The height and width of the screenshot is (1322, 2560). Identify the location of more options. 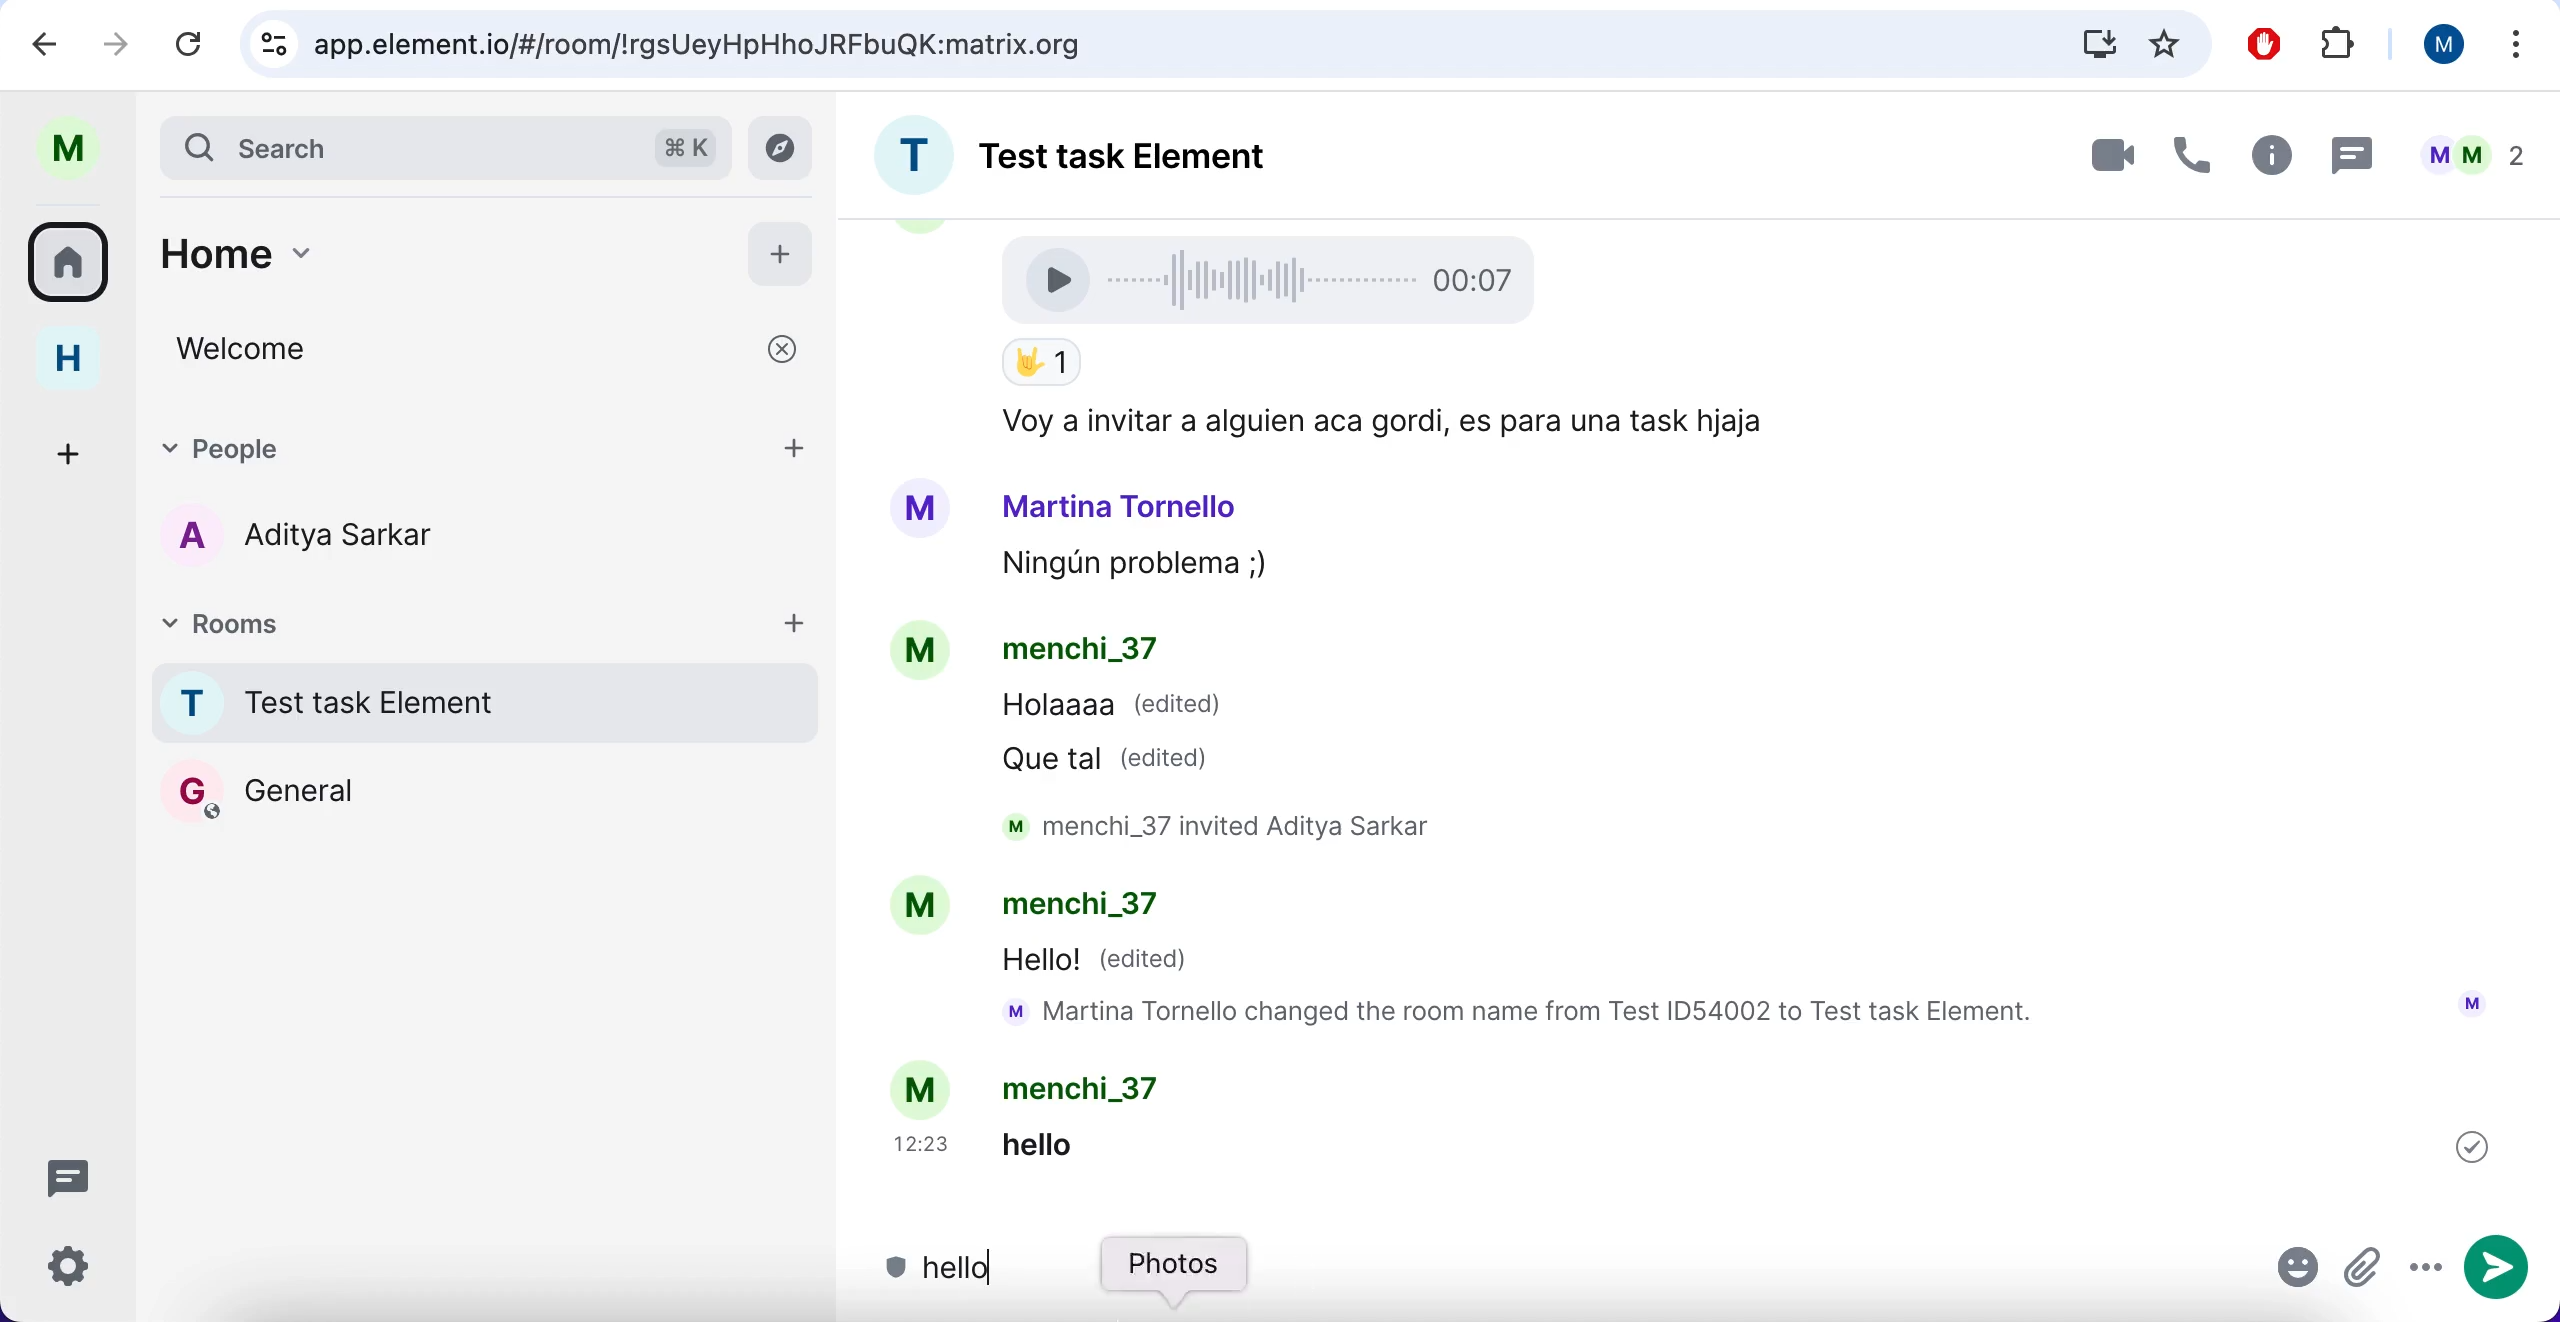
(2518, 49).